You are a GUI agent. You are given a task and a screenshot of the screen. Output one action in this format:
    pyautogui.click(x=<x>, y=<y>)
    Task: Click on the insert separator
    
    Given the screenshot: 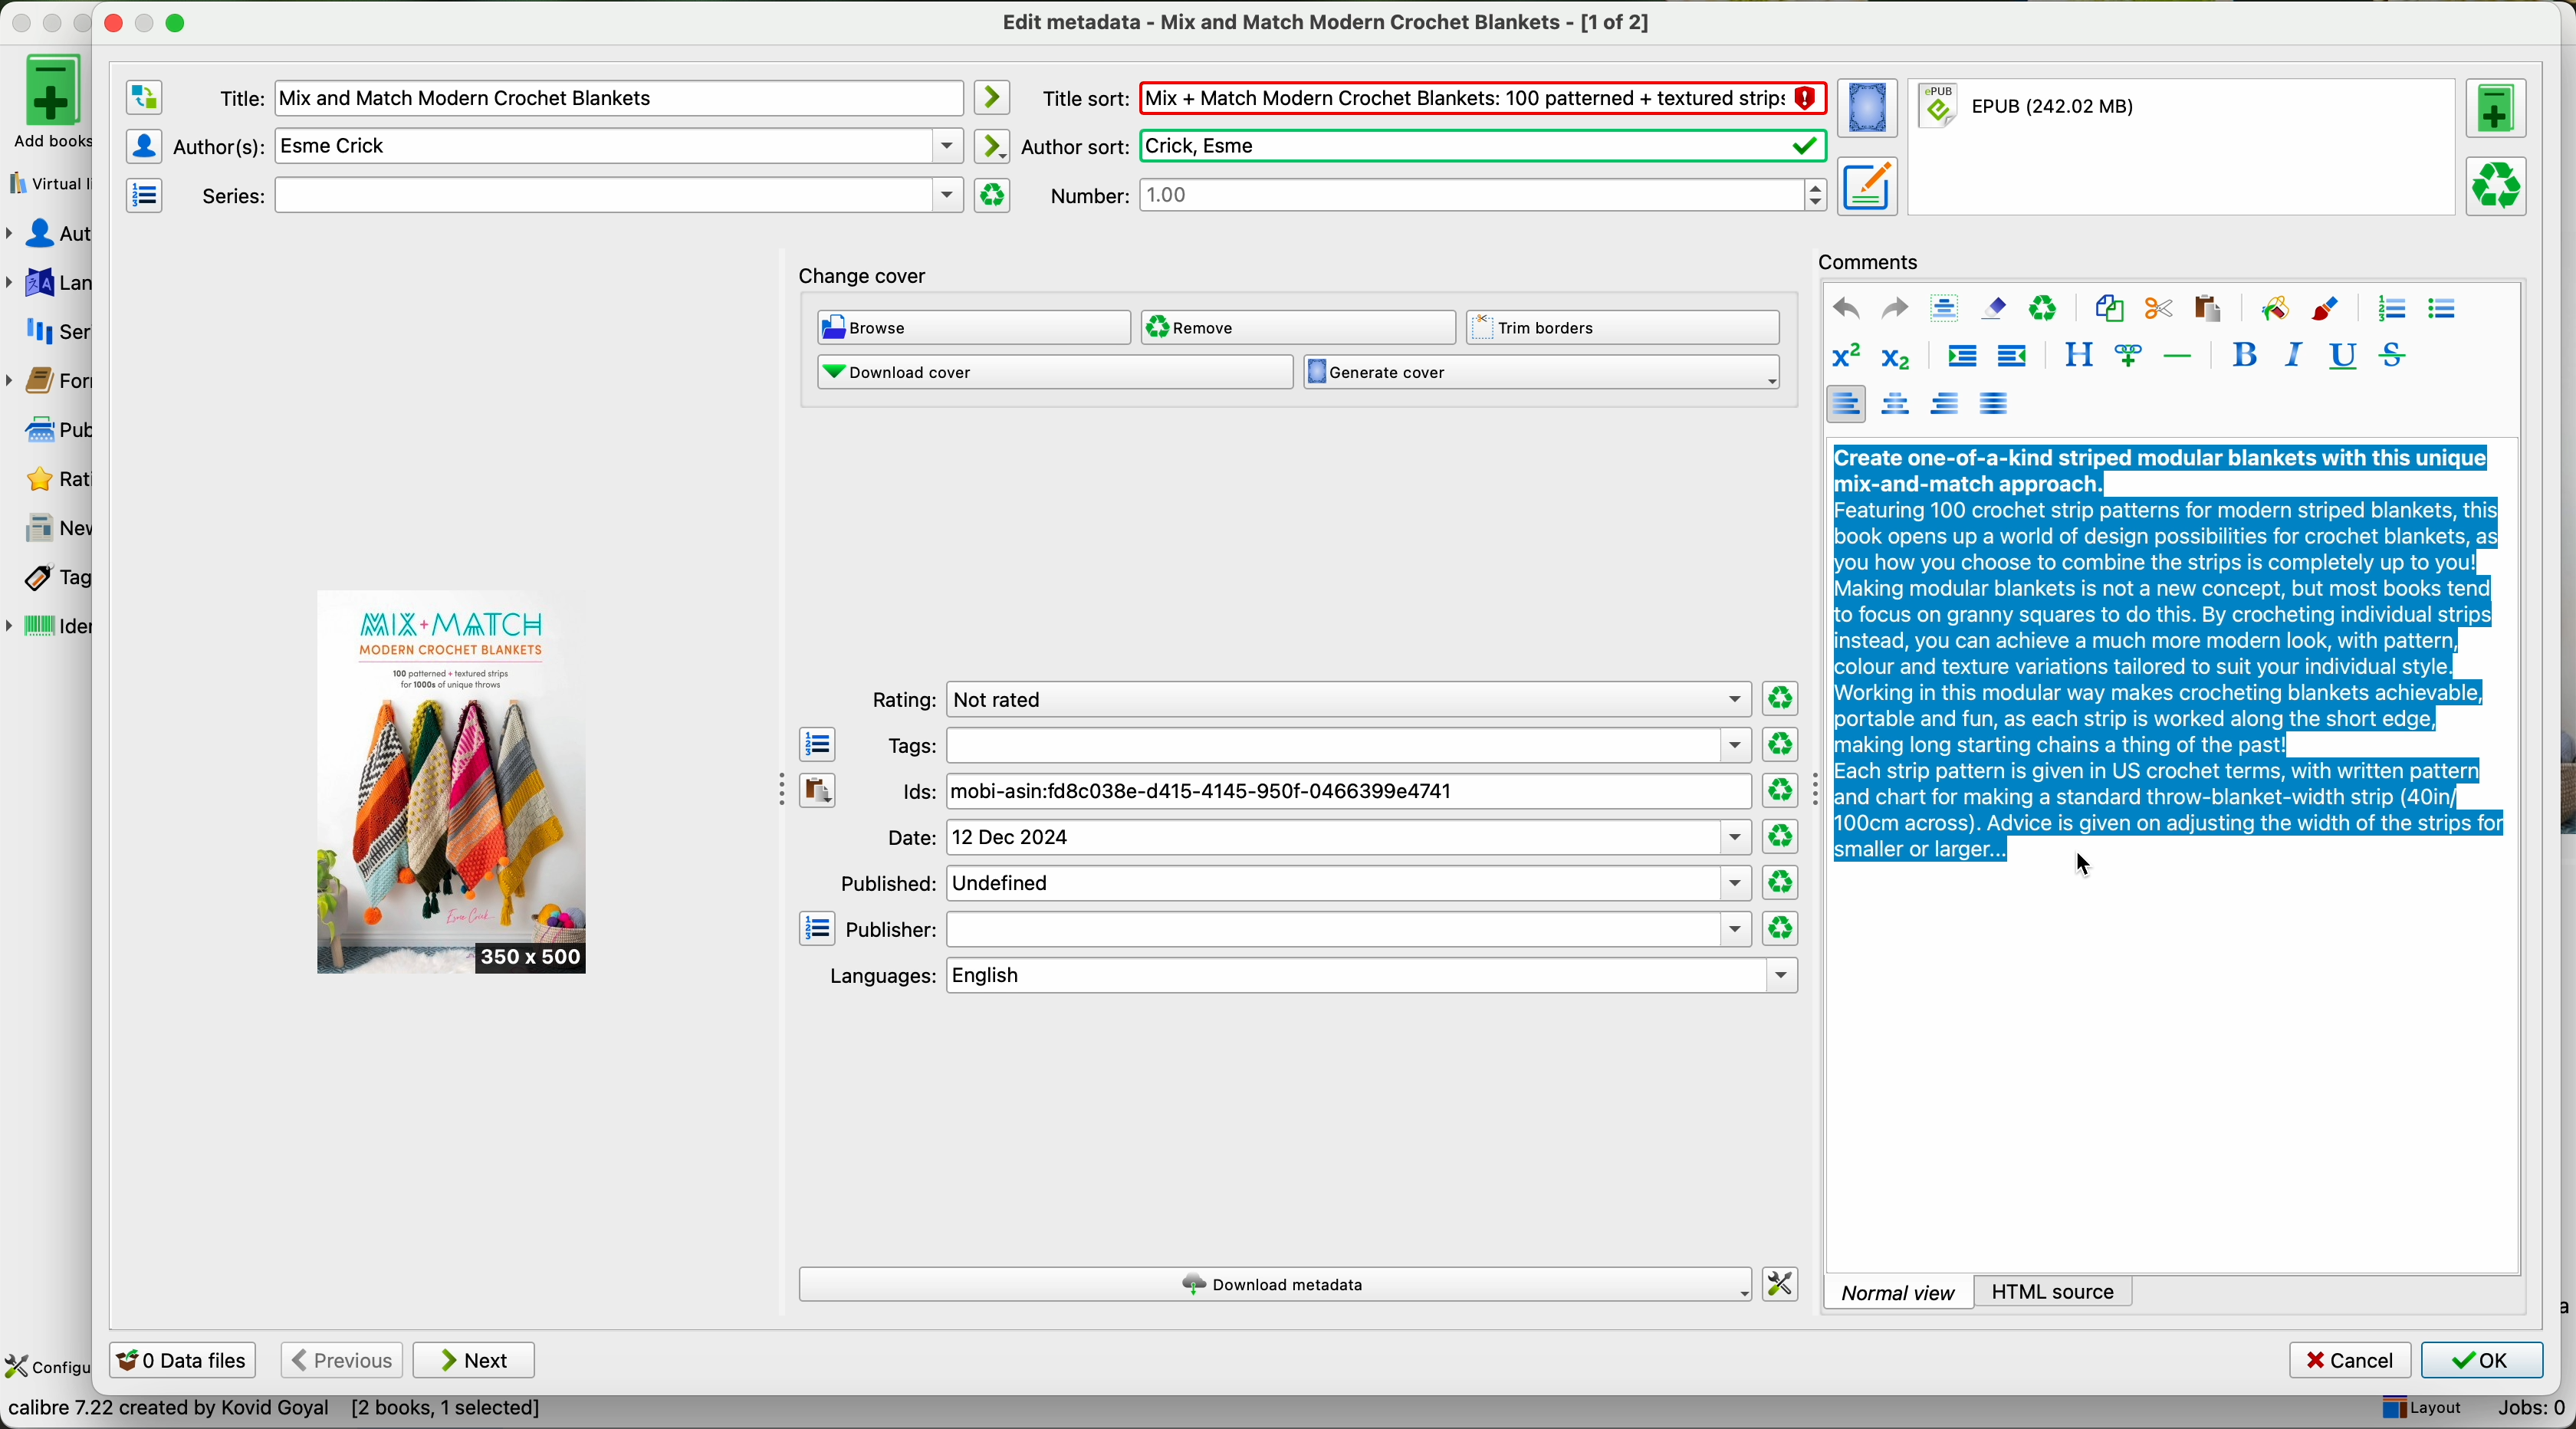 What is the action you would take?
    pyautogui.click(x=2180, y=354)
    